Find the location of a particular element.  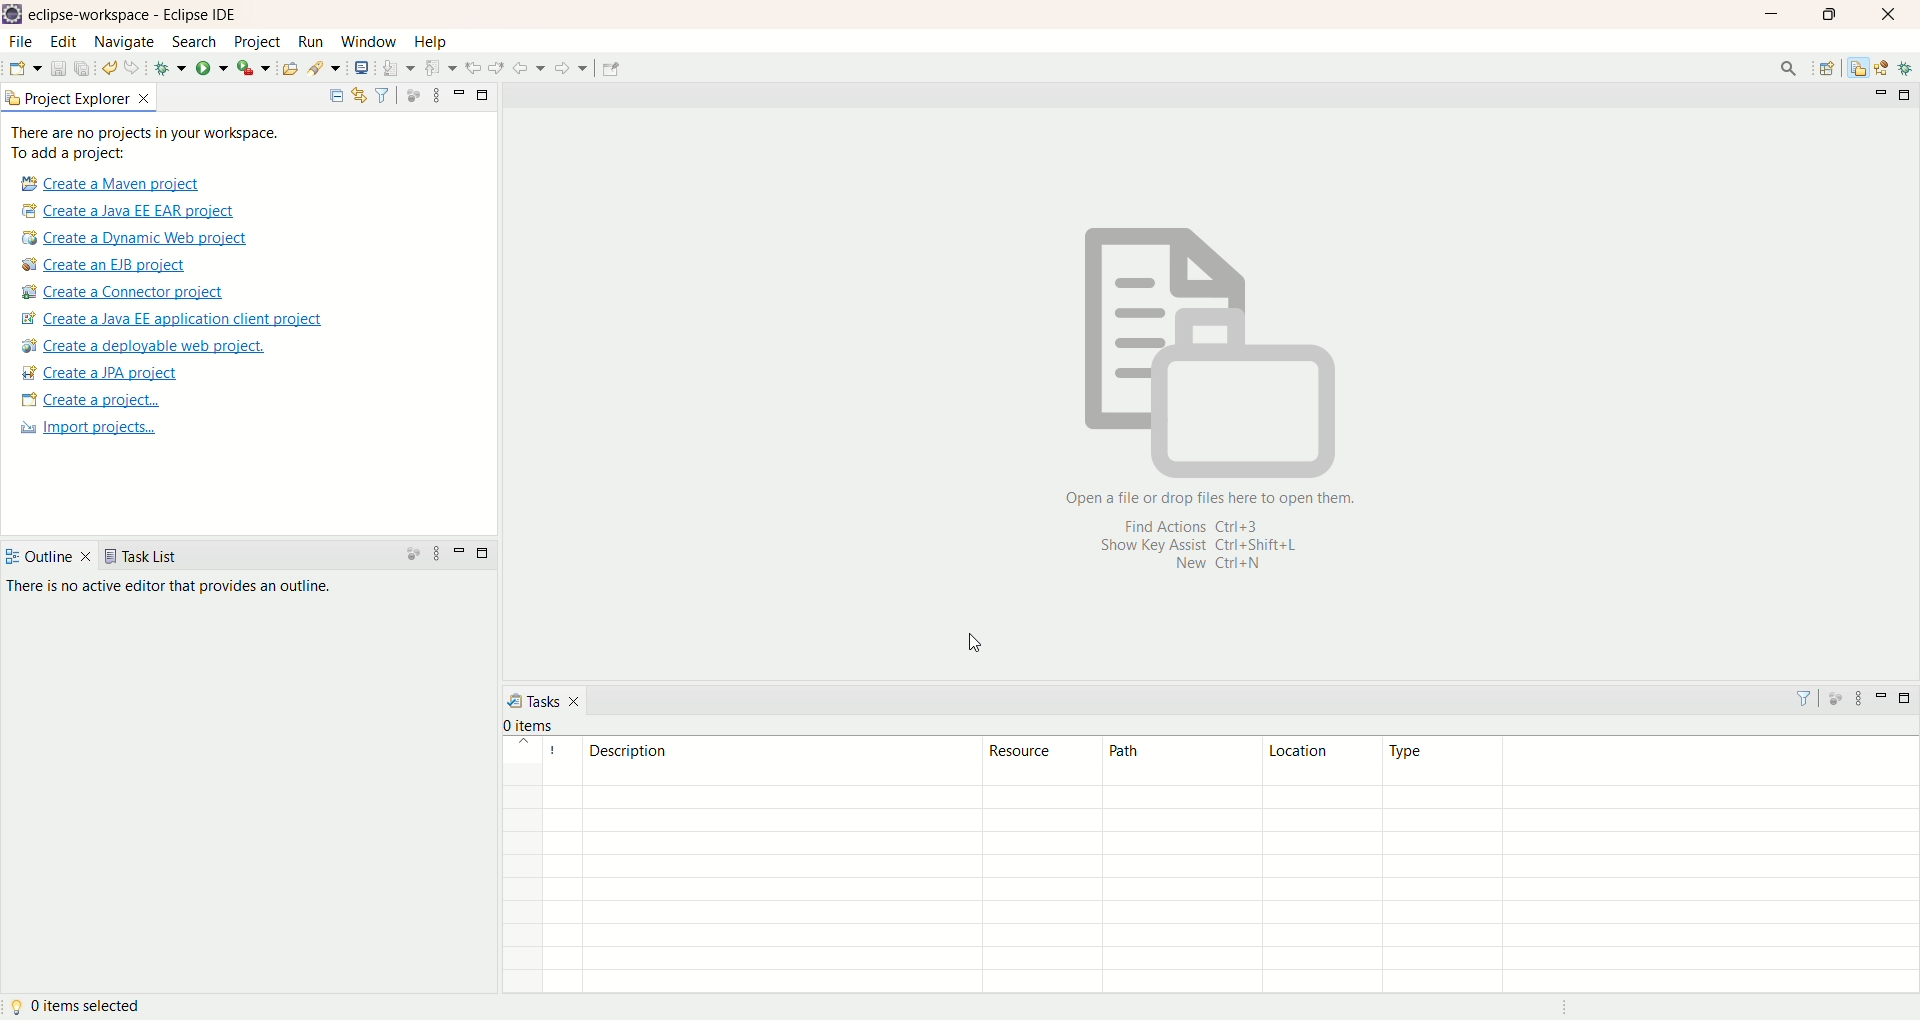

create a deployable web project is located at coordinates (145, 348).